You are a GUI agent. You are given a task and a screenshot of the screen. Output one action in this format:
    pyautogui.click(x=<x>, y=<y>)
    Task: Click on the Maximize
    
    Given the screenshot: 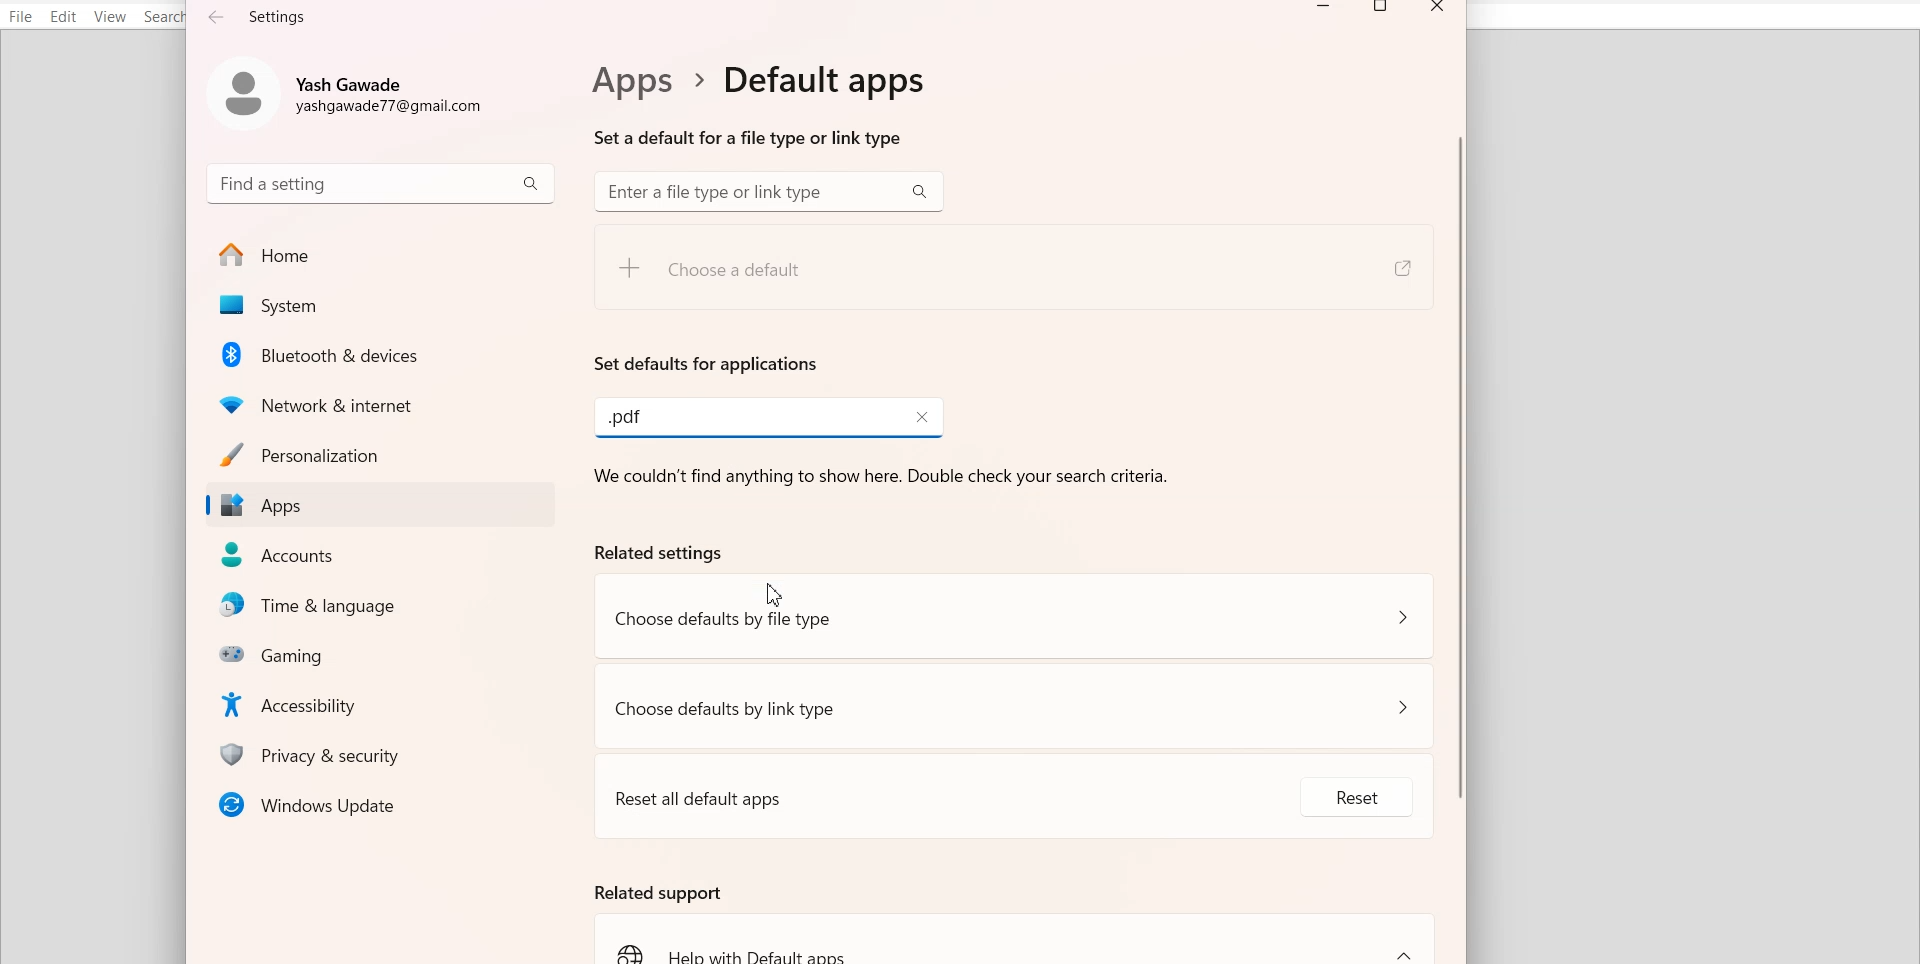 What is the action you would take?
    pyautogui.click(x=1383, y=10)
    